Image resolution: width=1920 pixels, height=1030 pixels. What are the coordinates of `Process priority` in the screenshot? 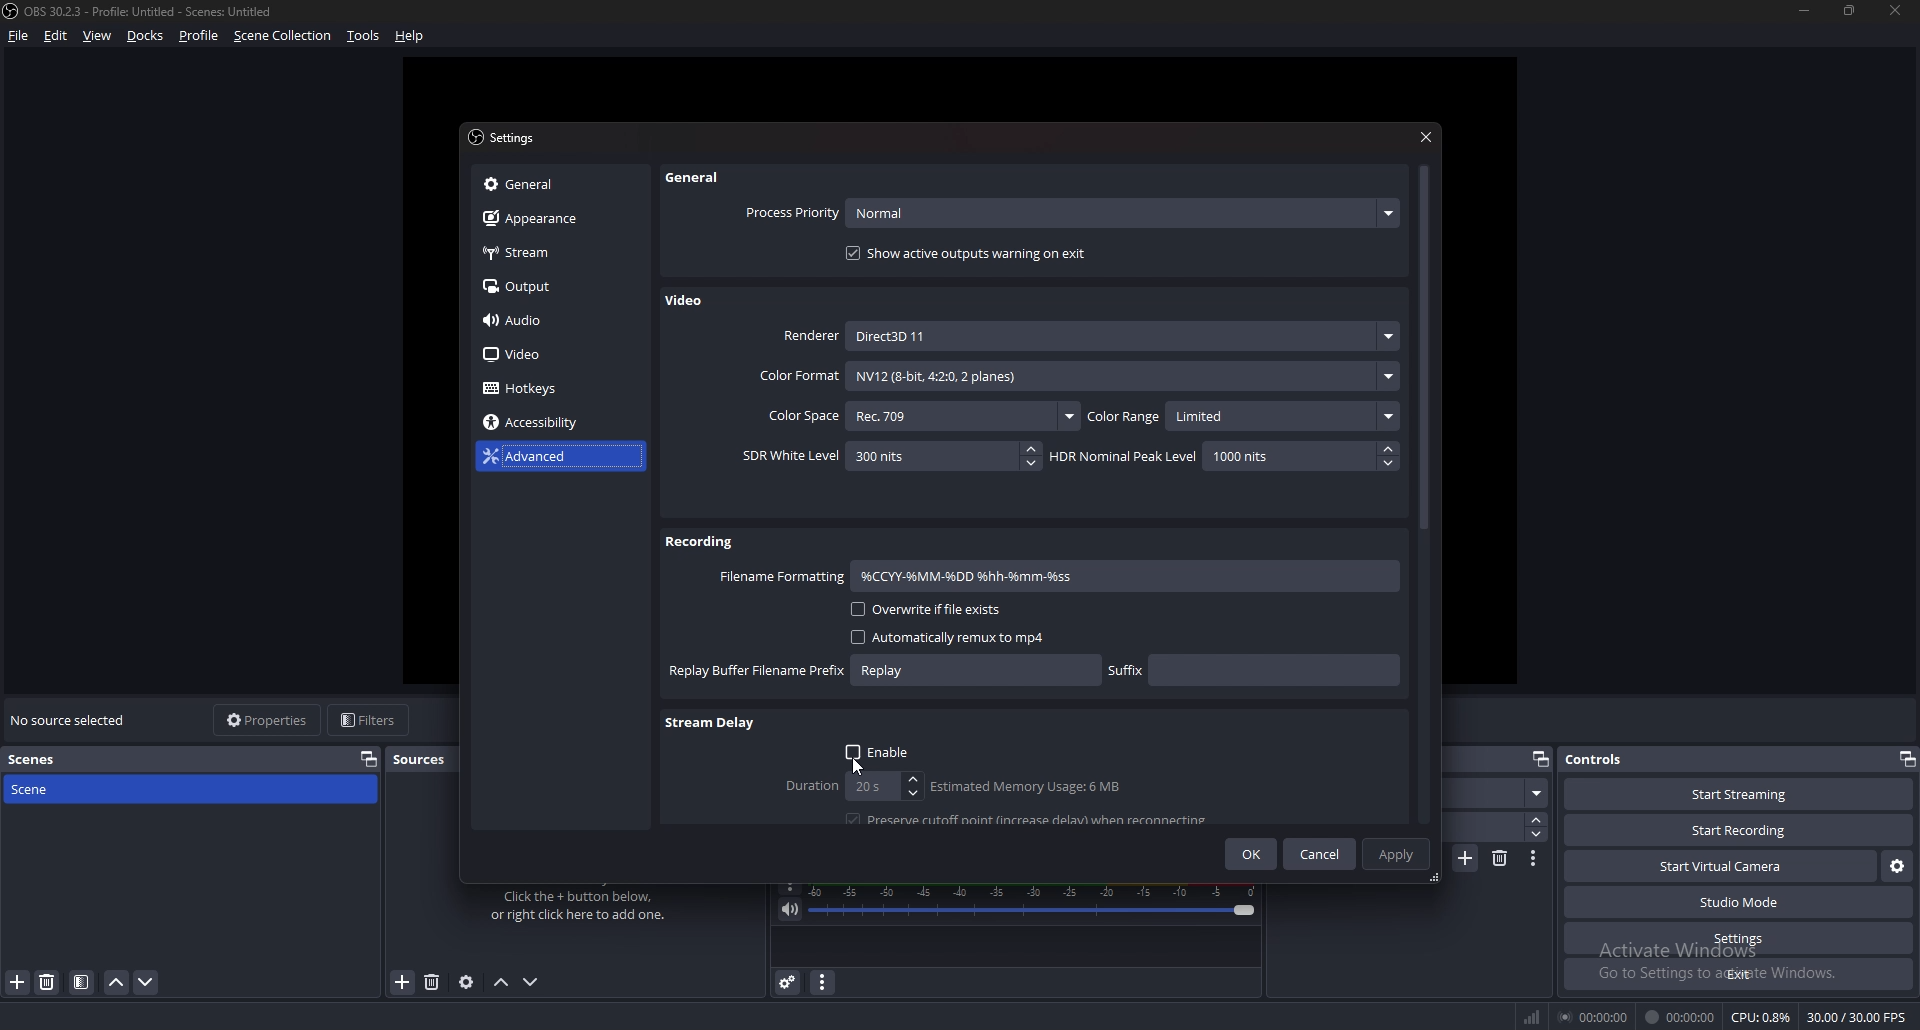 It's located at (1072, 214).